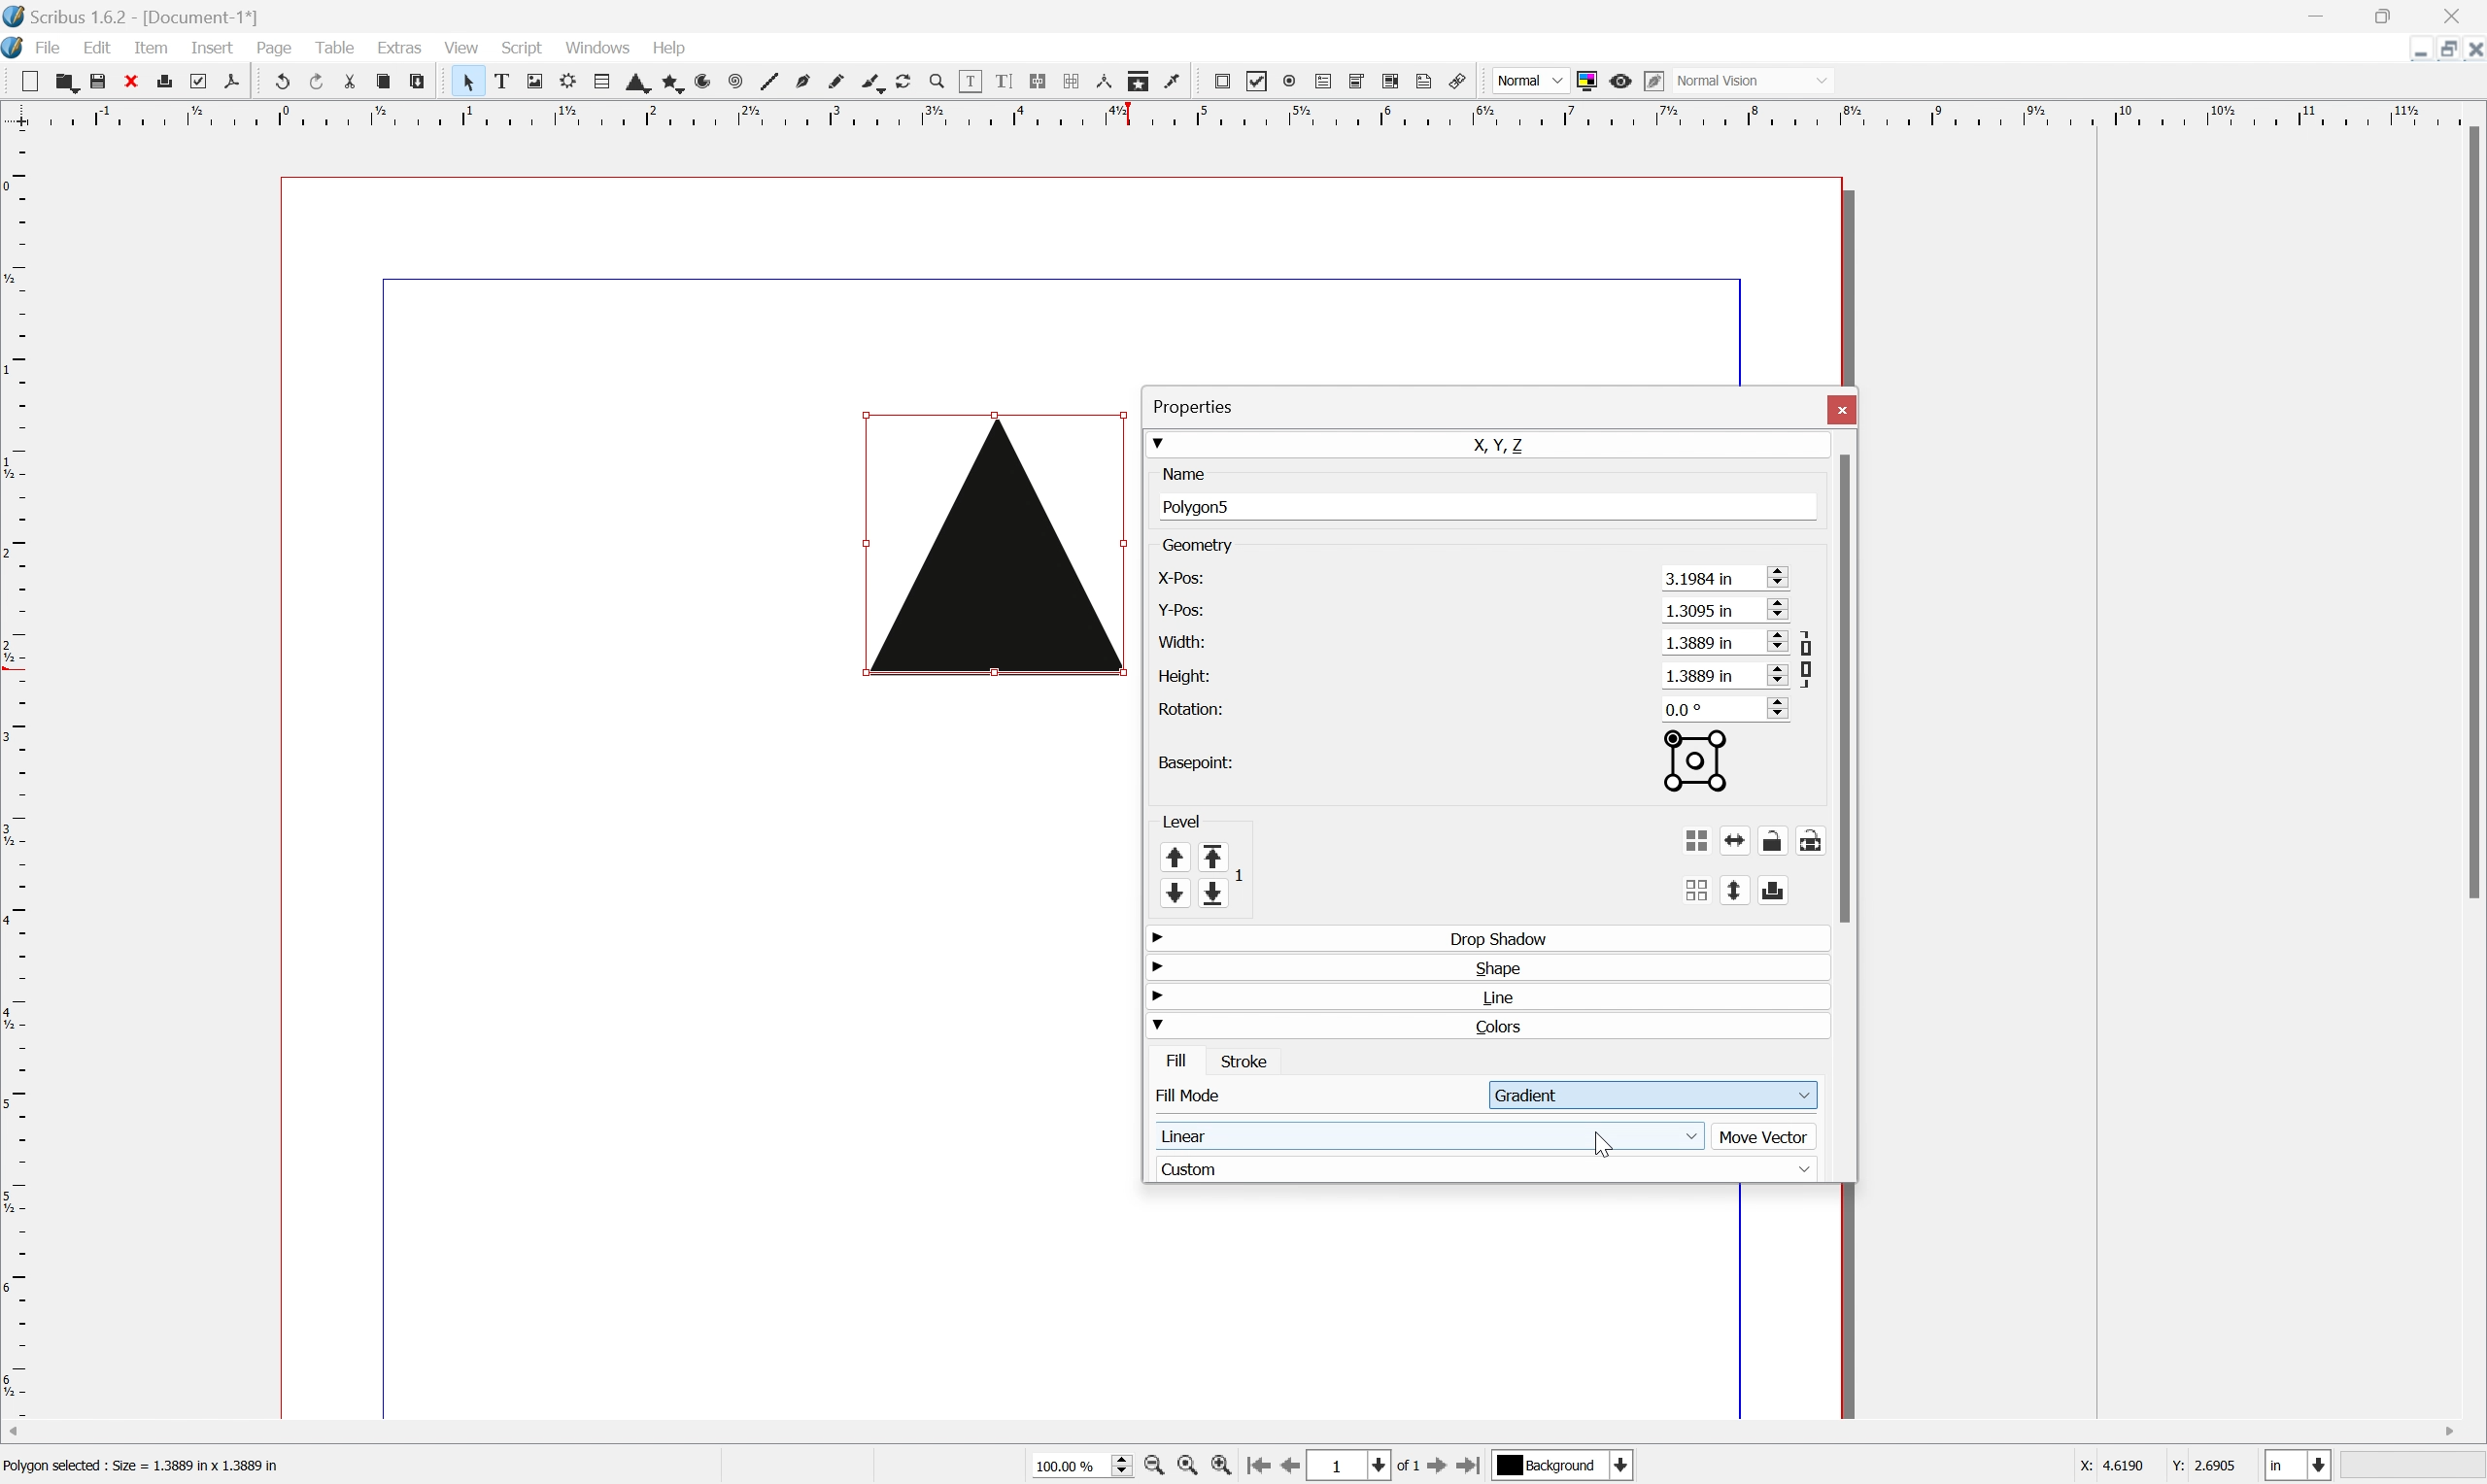 The height and width of the screenshot is (1484, 2487). Describe the element at coordinates (1690, 1137) in the screenshot. I see `Drop Down` at that location.